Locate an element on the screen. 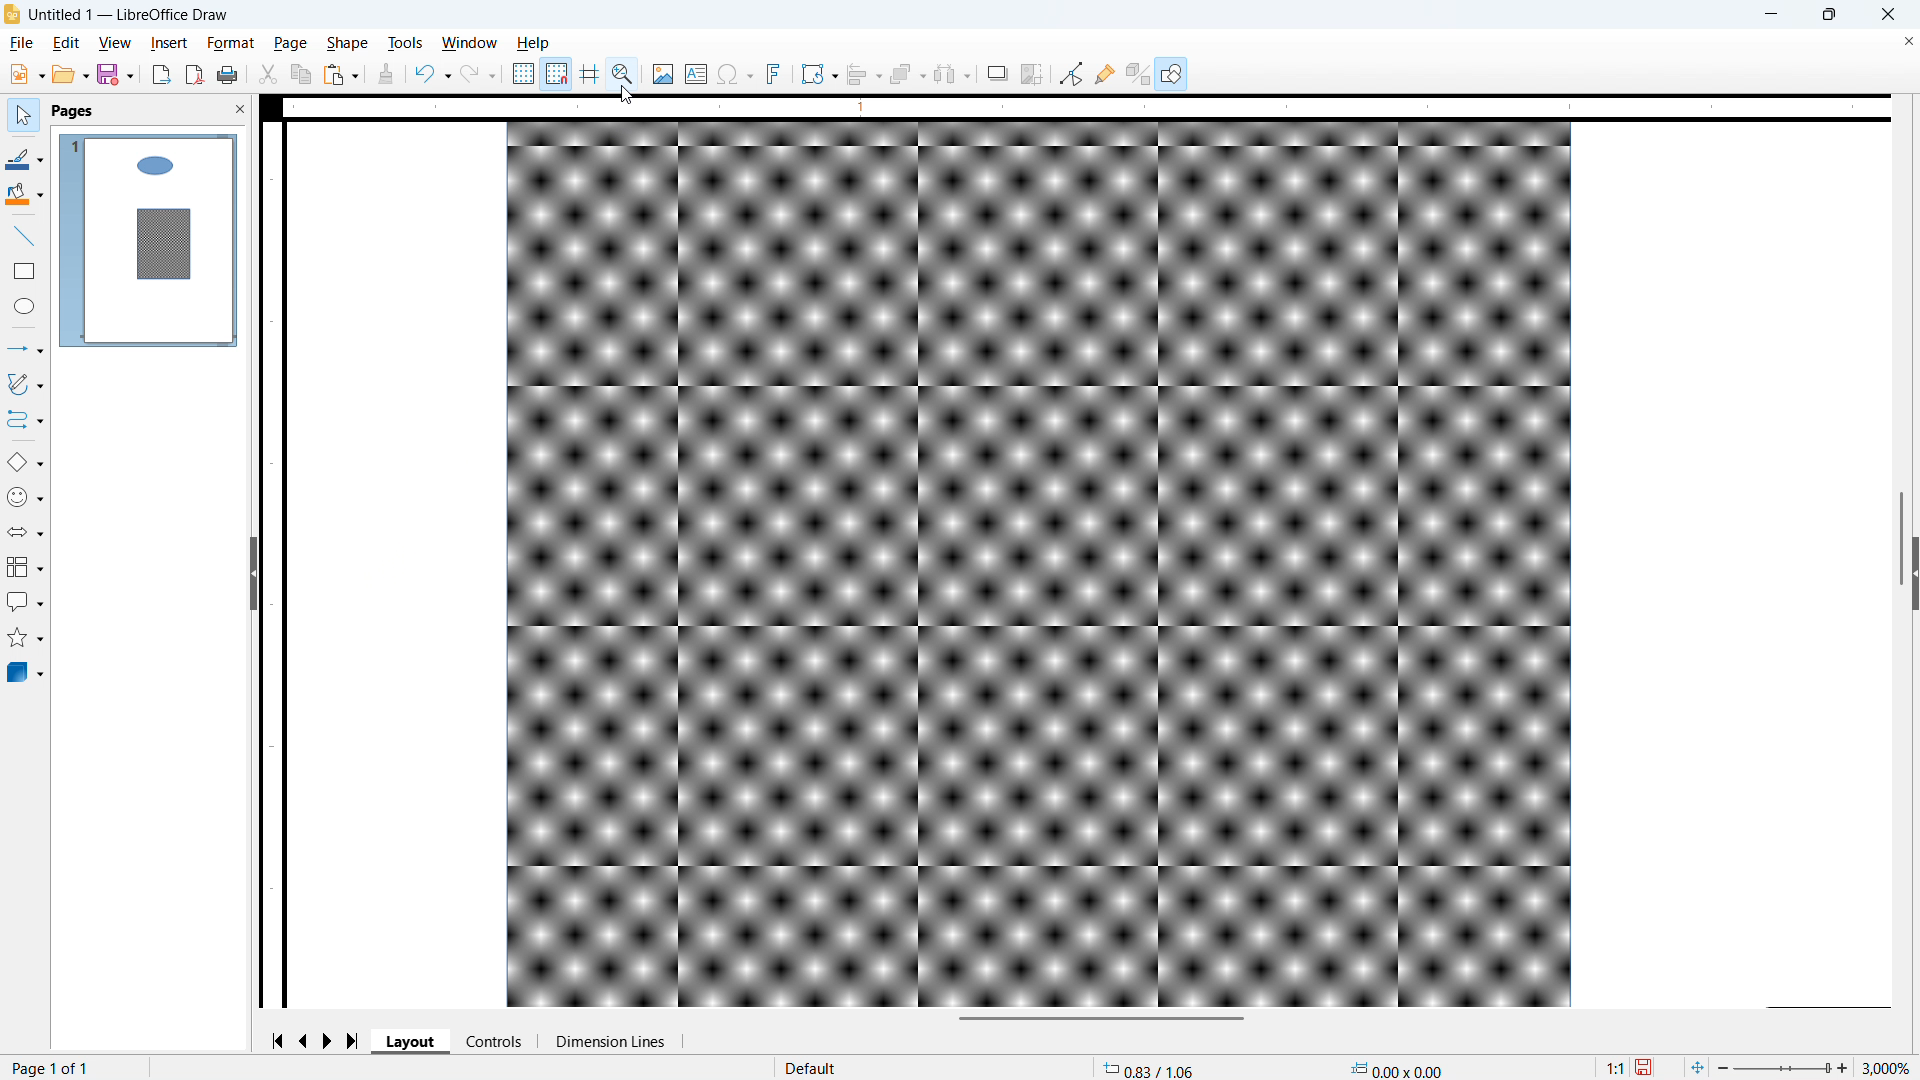 This screenshot has height=1080, width=1920. Background colour  is located at coordinates (24, 194).